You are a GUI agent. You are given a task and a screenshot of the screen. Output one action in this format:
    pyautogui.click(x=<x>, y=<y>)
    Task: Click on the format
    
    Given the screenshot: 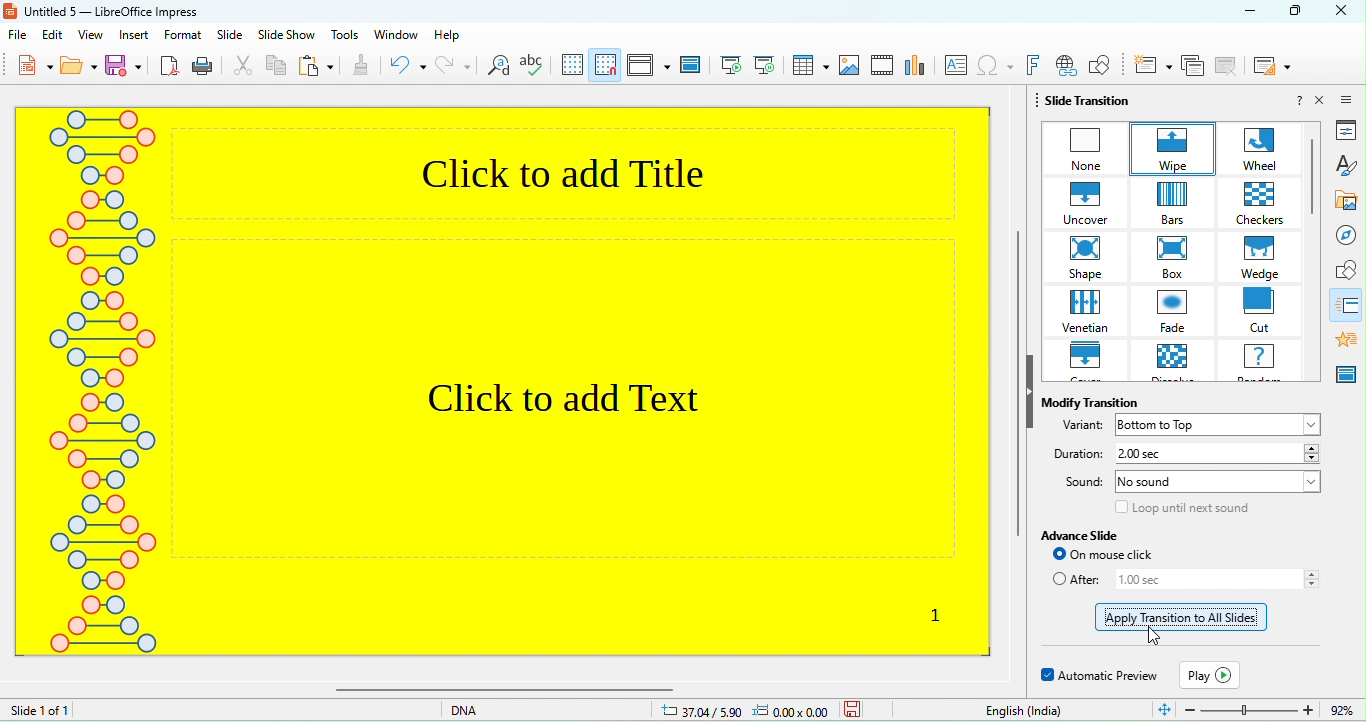 What is the action you would take?
    pyautogui.click(x=182, y=34)
    